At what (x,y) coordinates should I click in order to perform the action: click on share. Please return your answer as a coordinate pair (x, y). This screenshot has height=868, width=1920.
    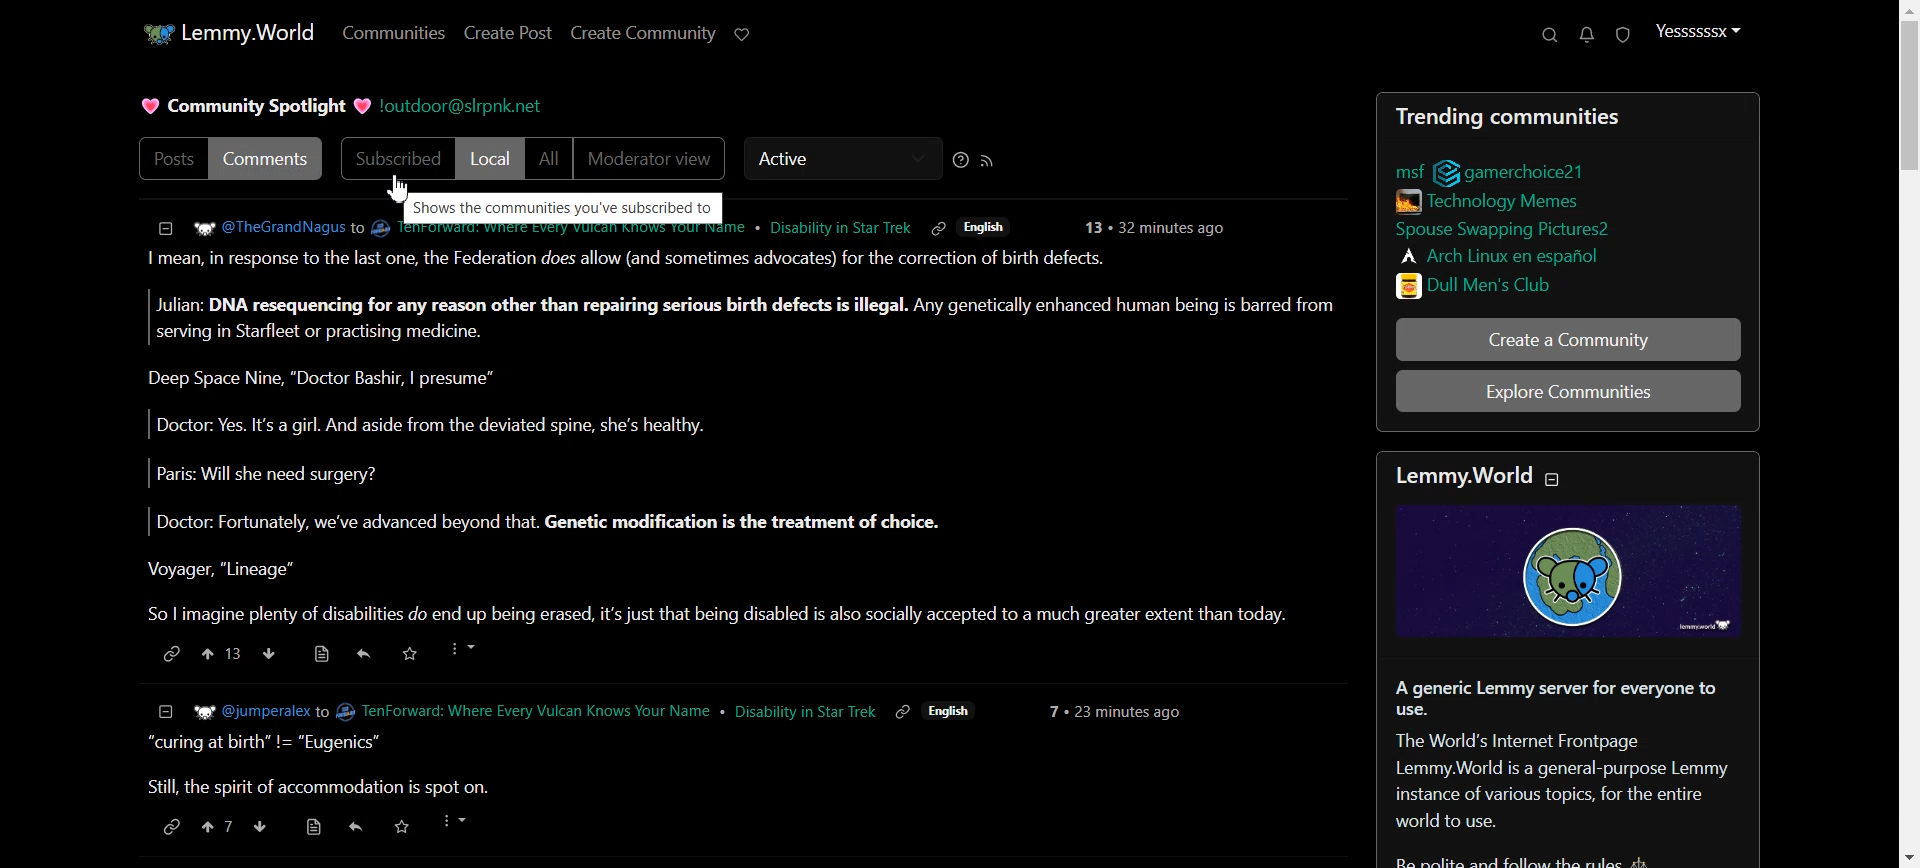
    Looking at the image, I should click on (367, 654).